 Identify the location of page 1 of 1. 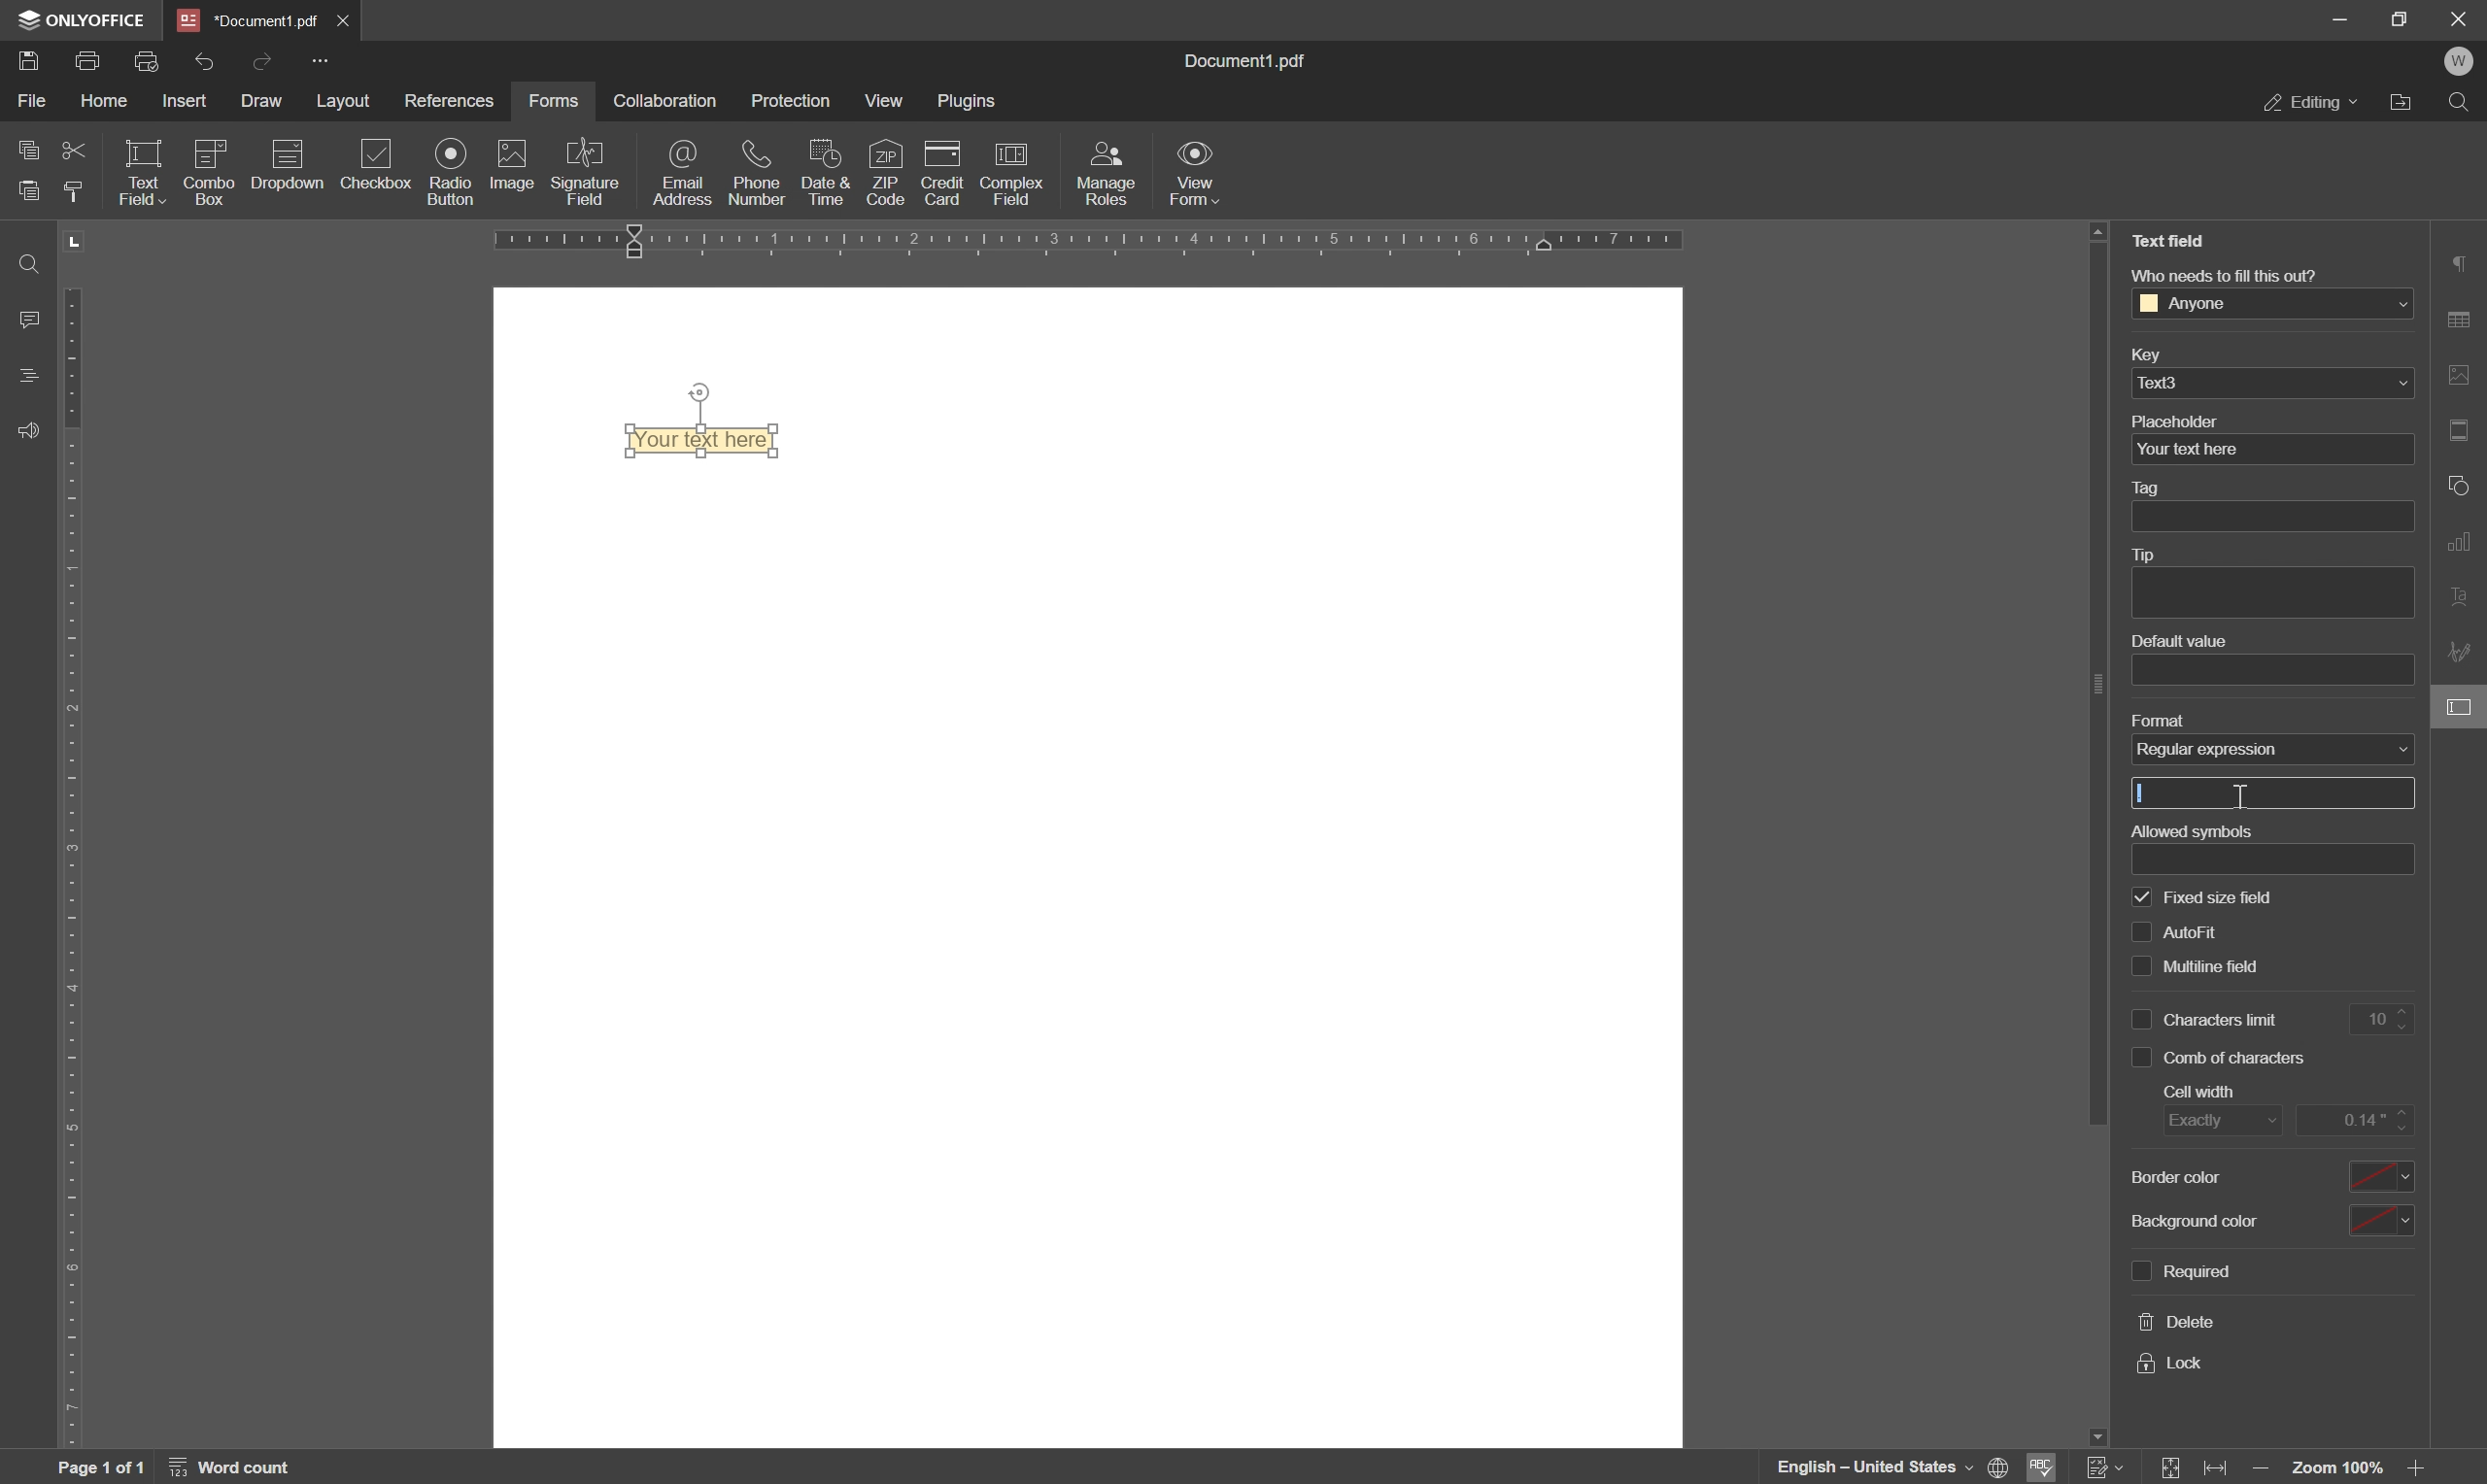
(103, 1468).